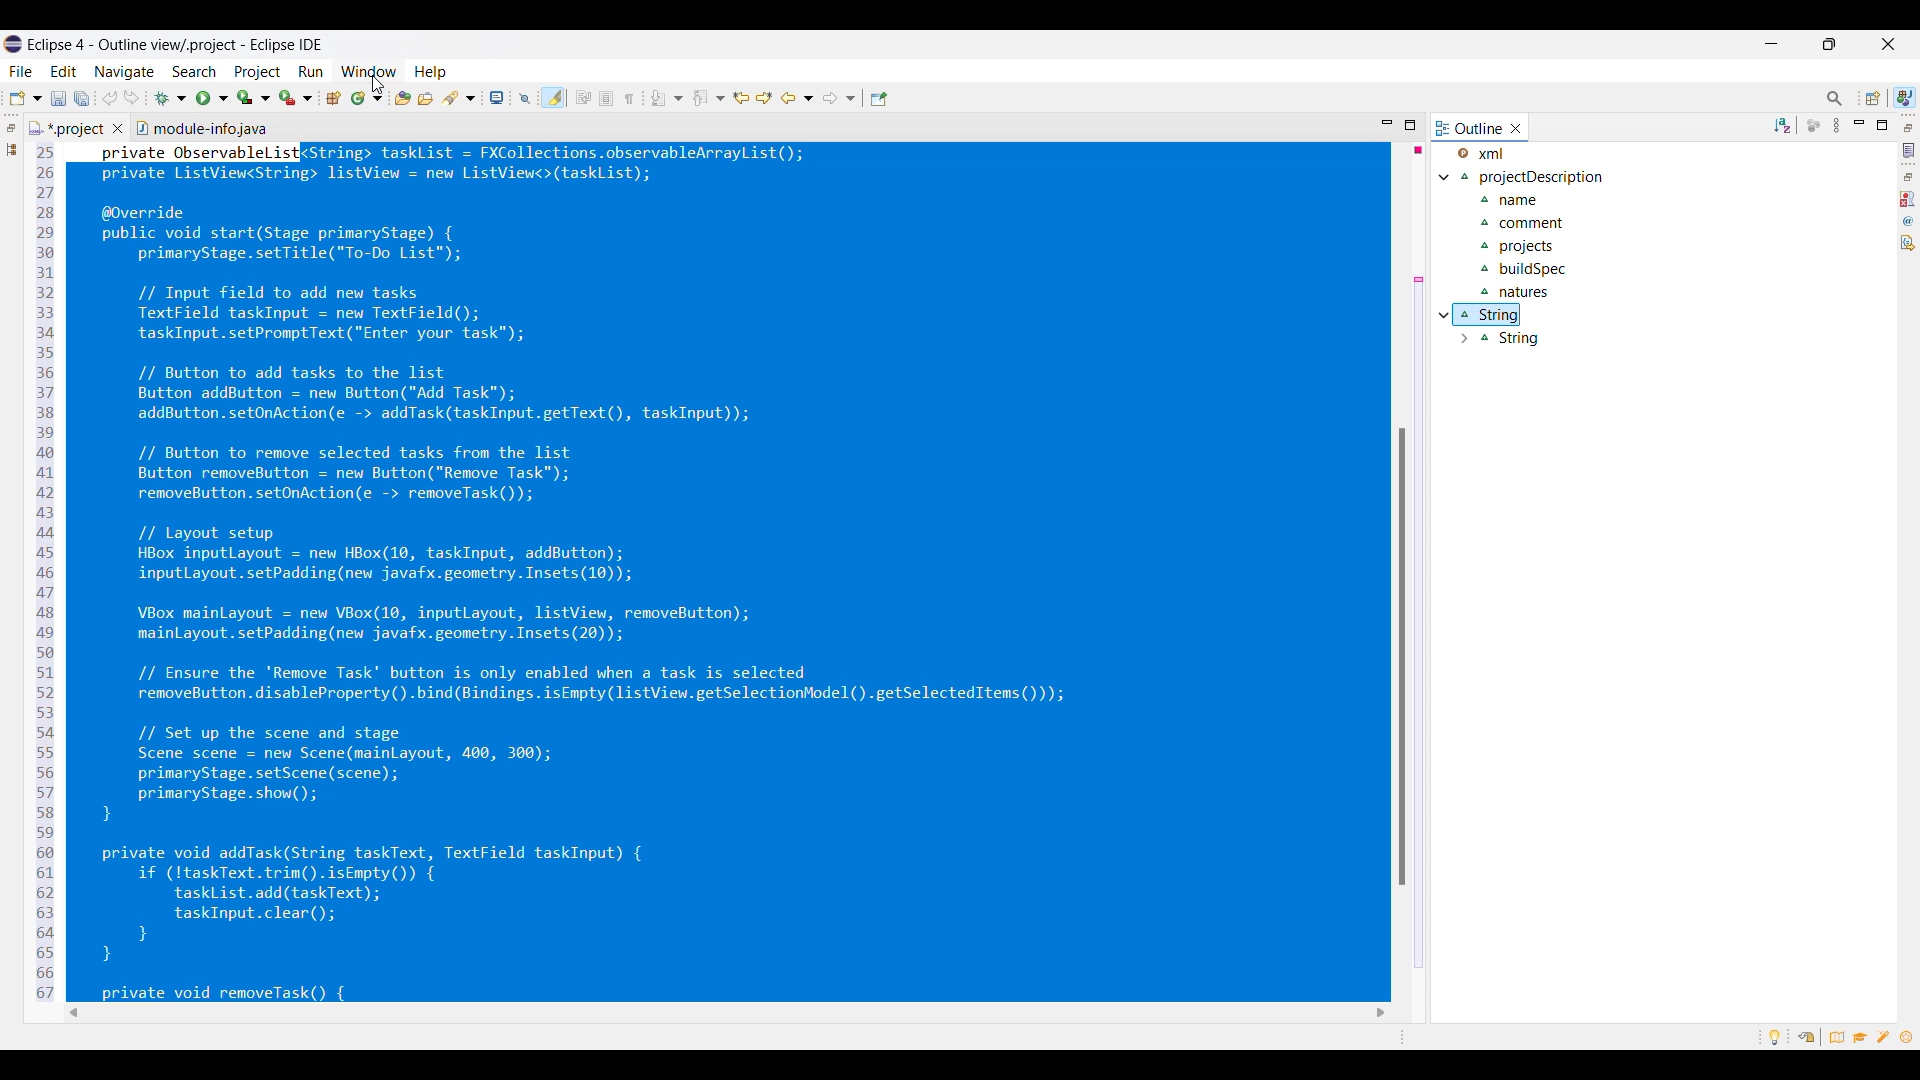 The height and width of the screenshot is (1080, 1920). Describe the element at coordinates (1782, 126) in the screenshot. I see `Alphabetical sorting ` at that location.